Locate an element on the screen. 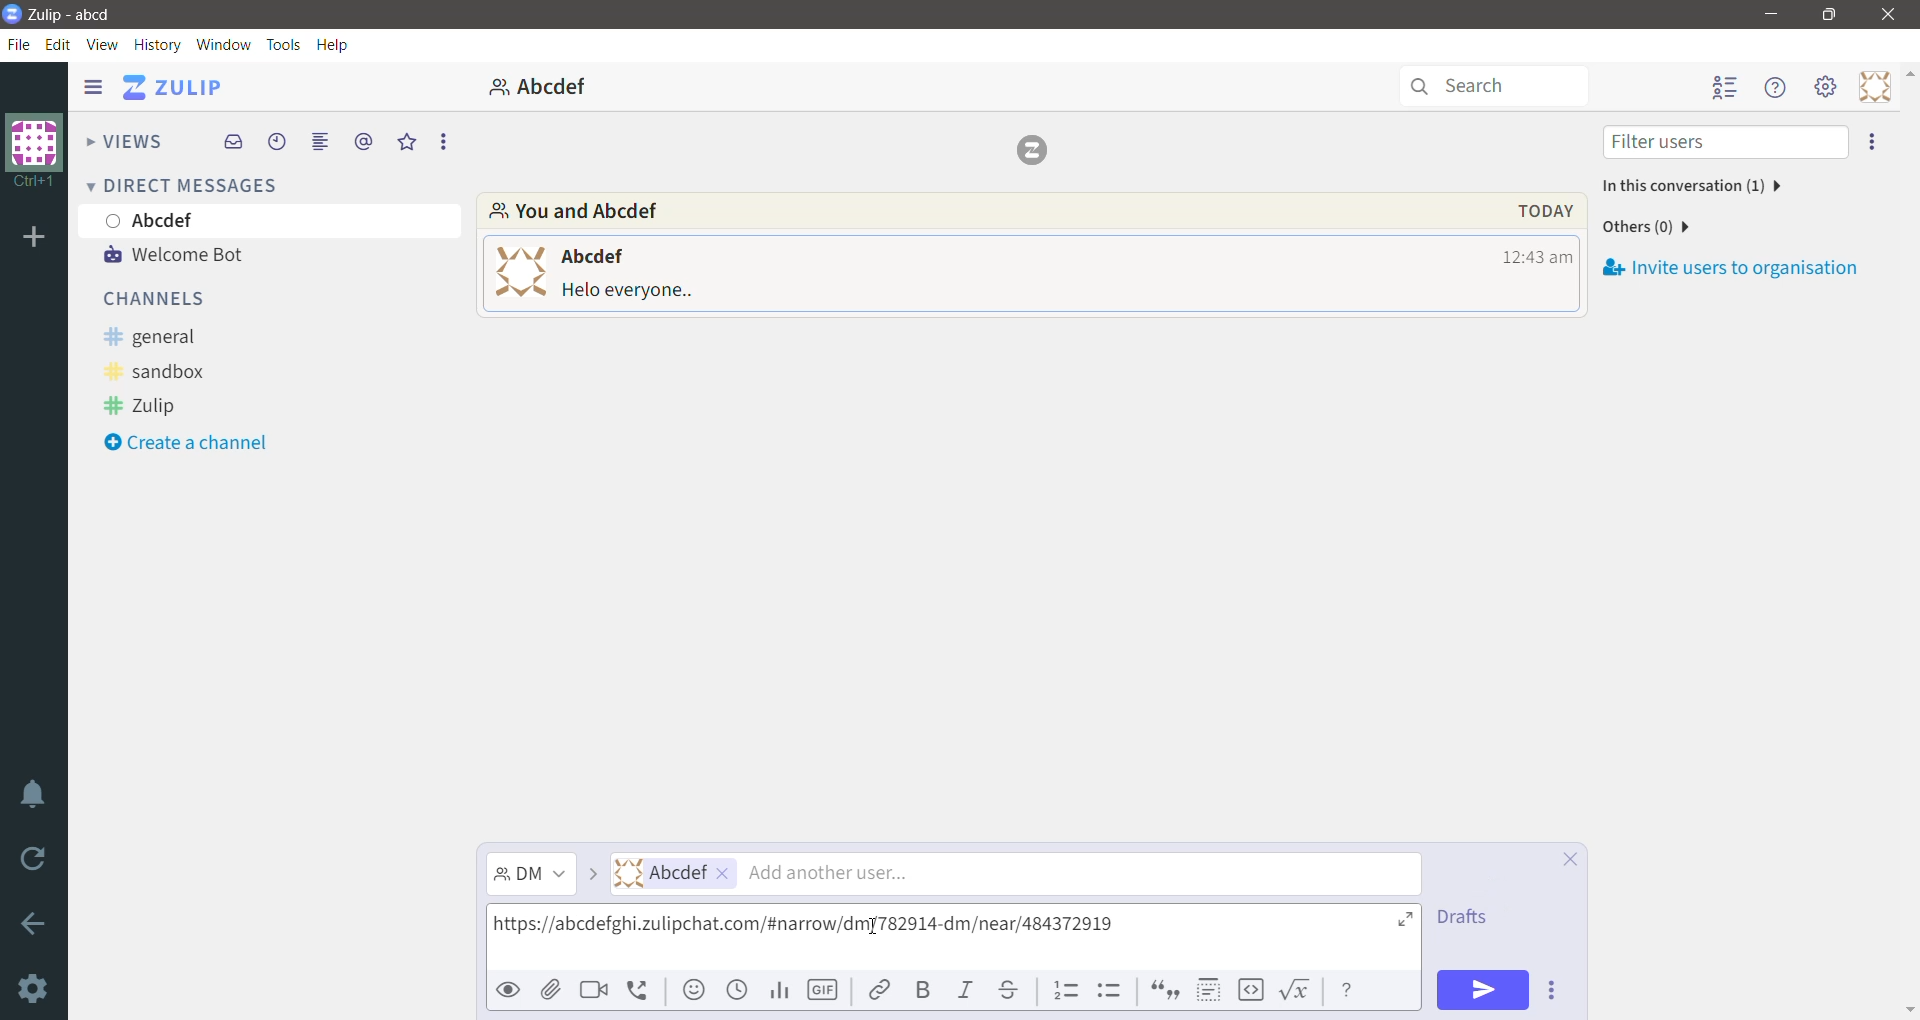 The width and height of the screenshot is (1920, 1020). message is located at coordinates (630, 292).